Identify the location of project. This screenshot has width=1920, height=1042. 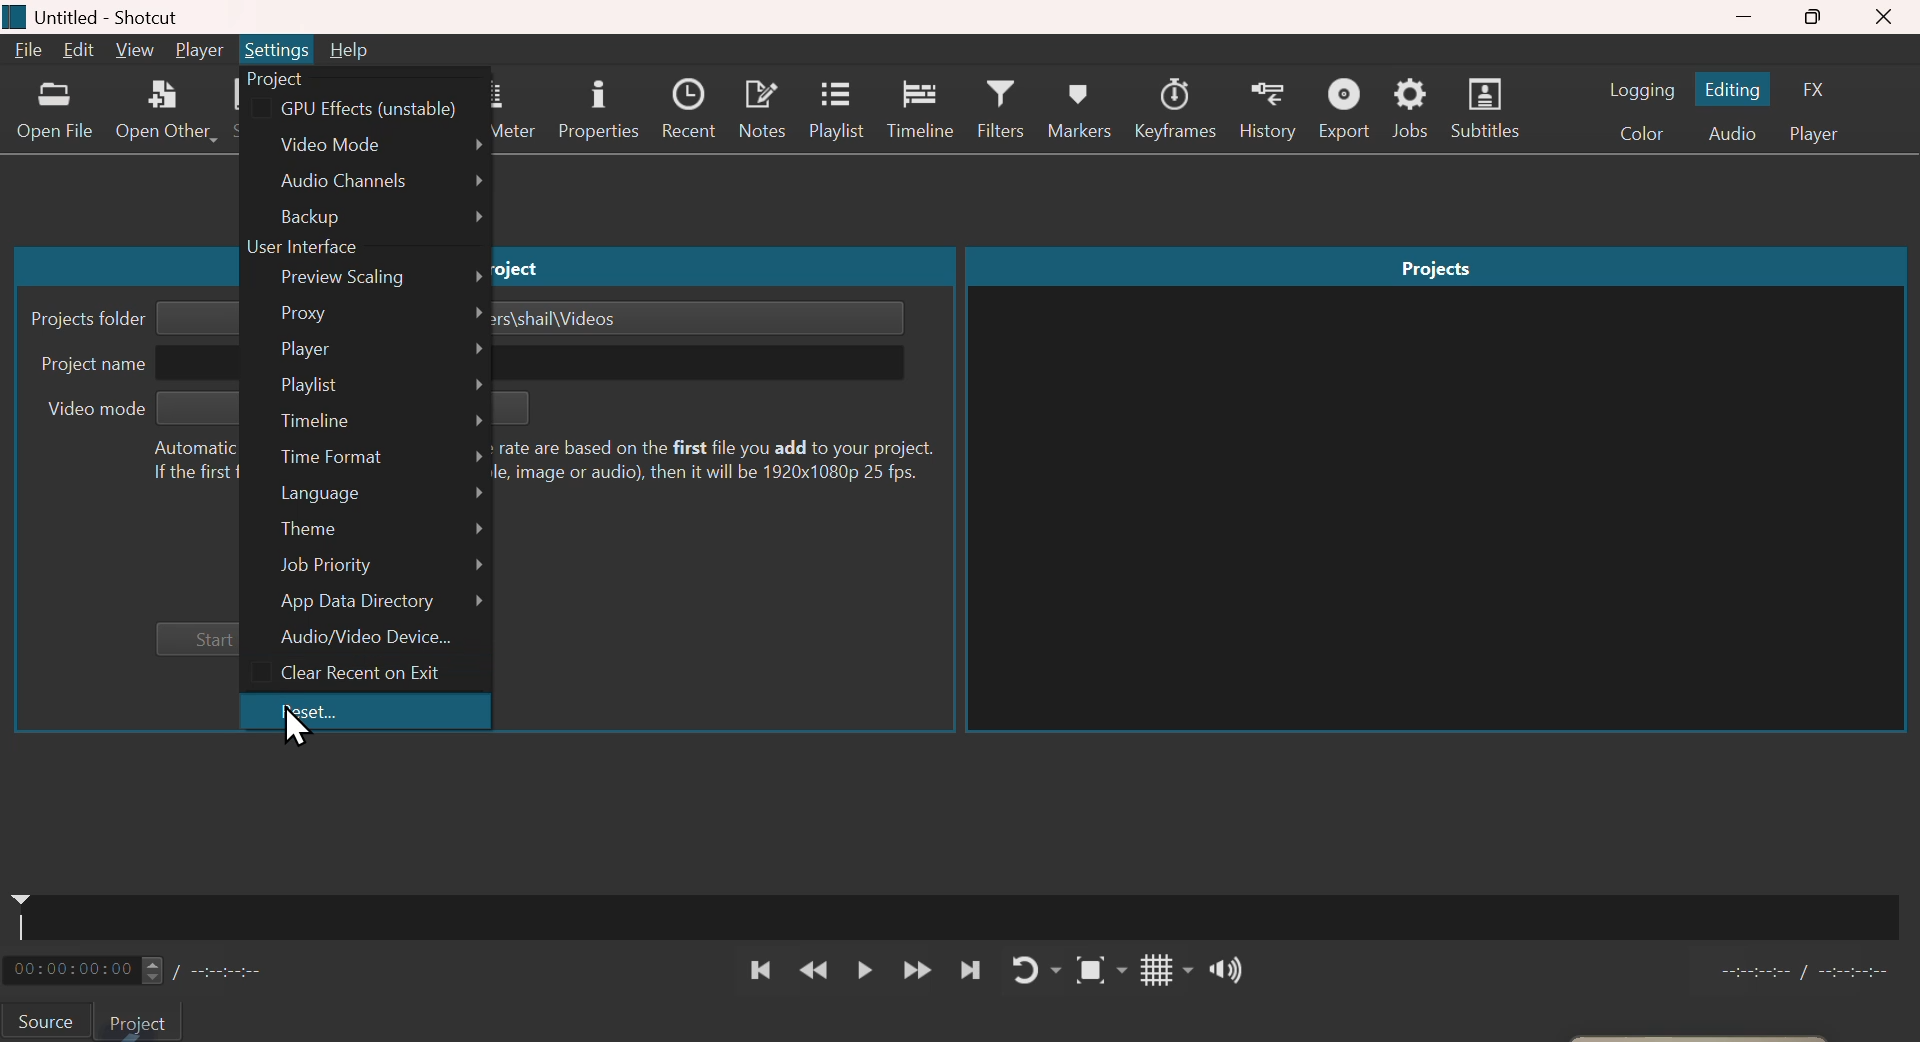
(527, 269).